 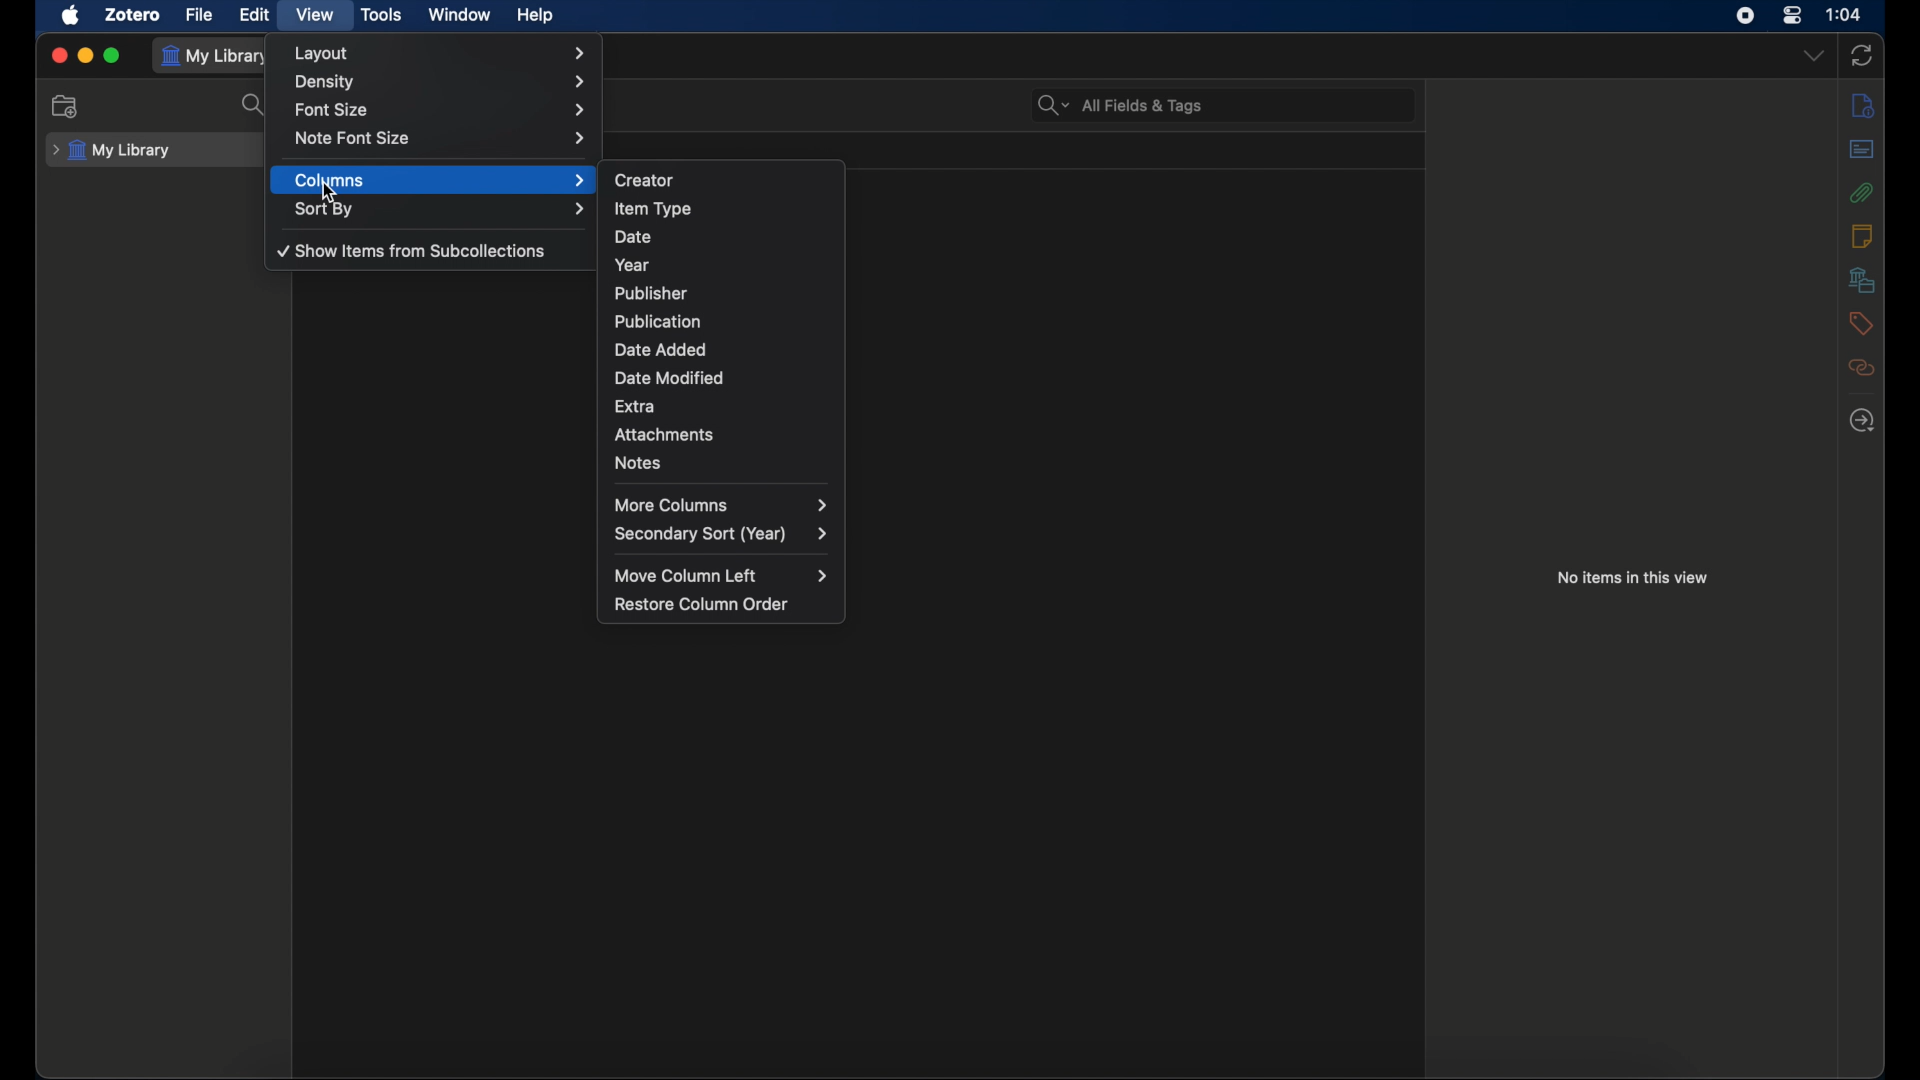 I want to click on search, so click(x=254, y=105).